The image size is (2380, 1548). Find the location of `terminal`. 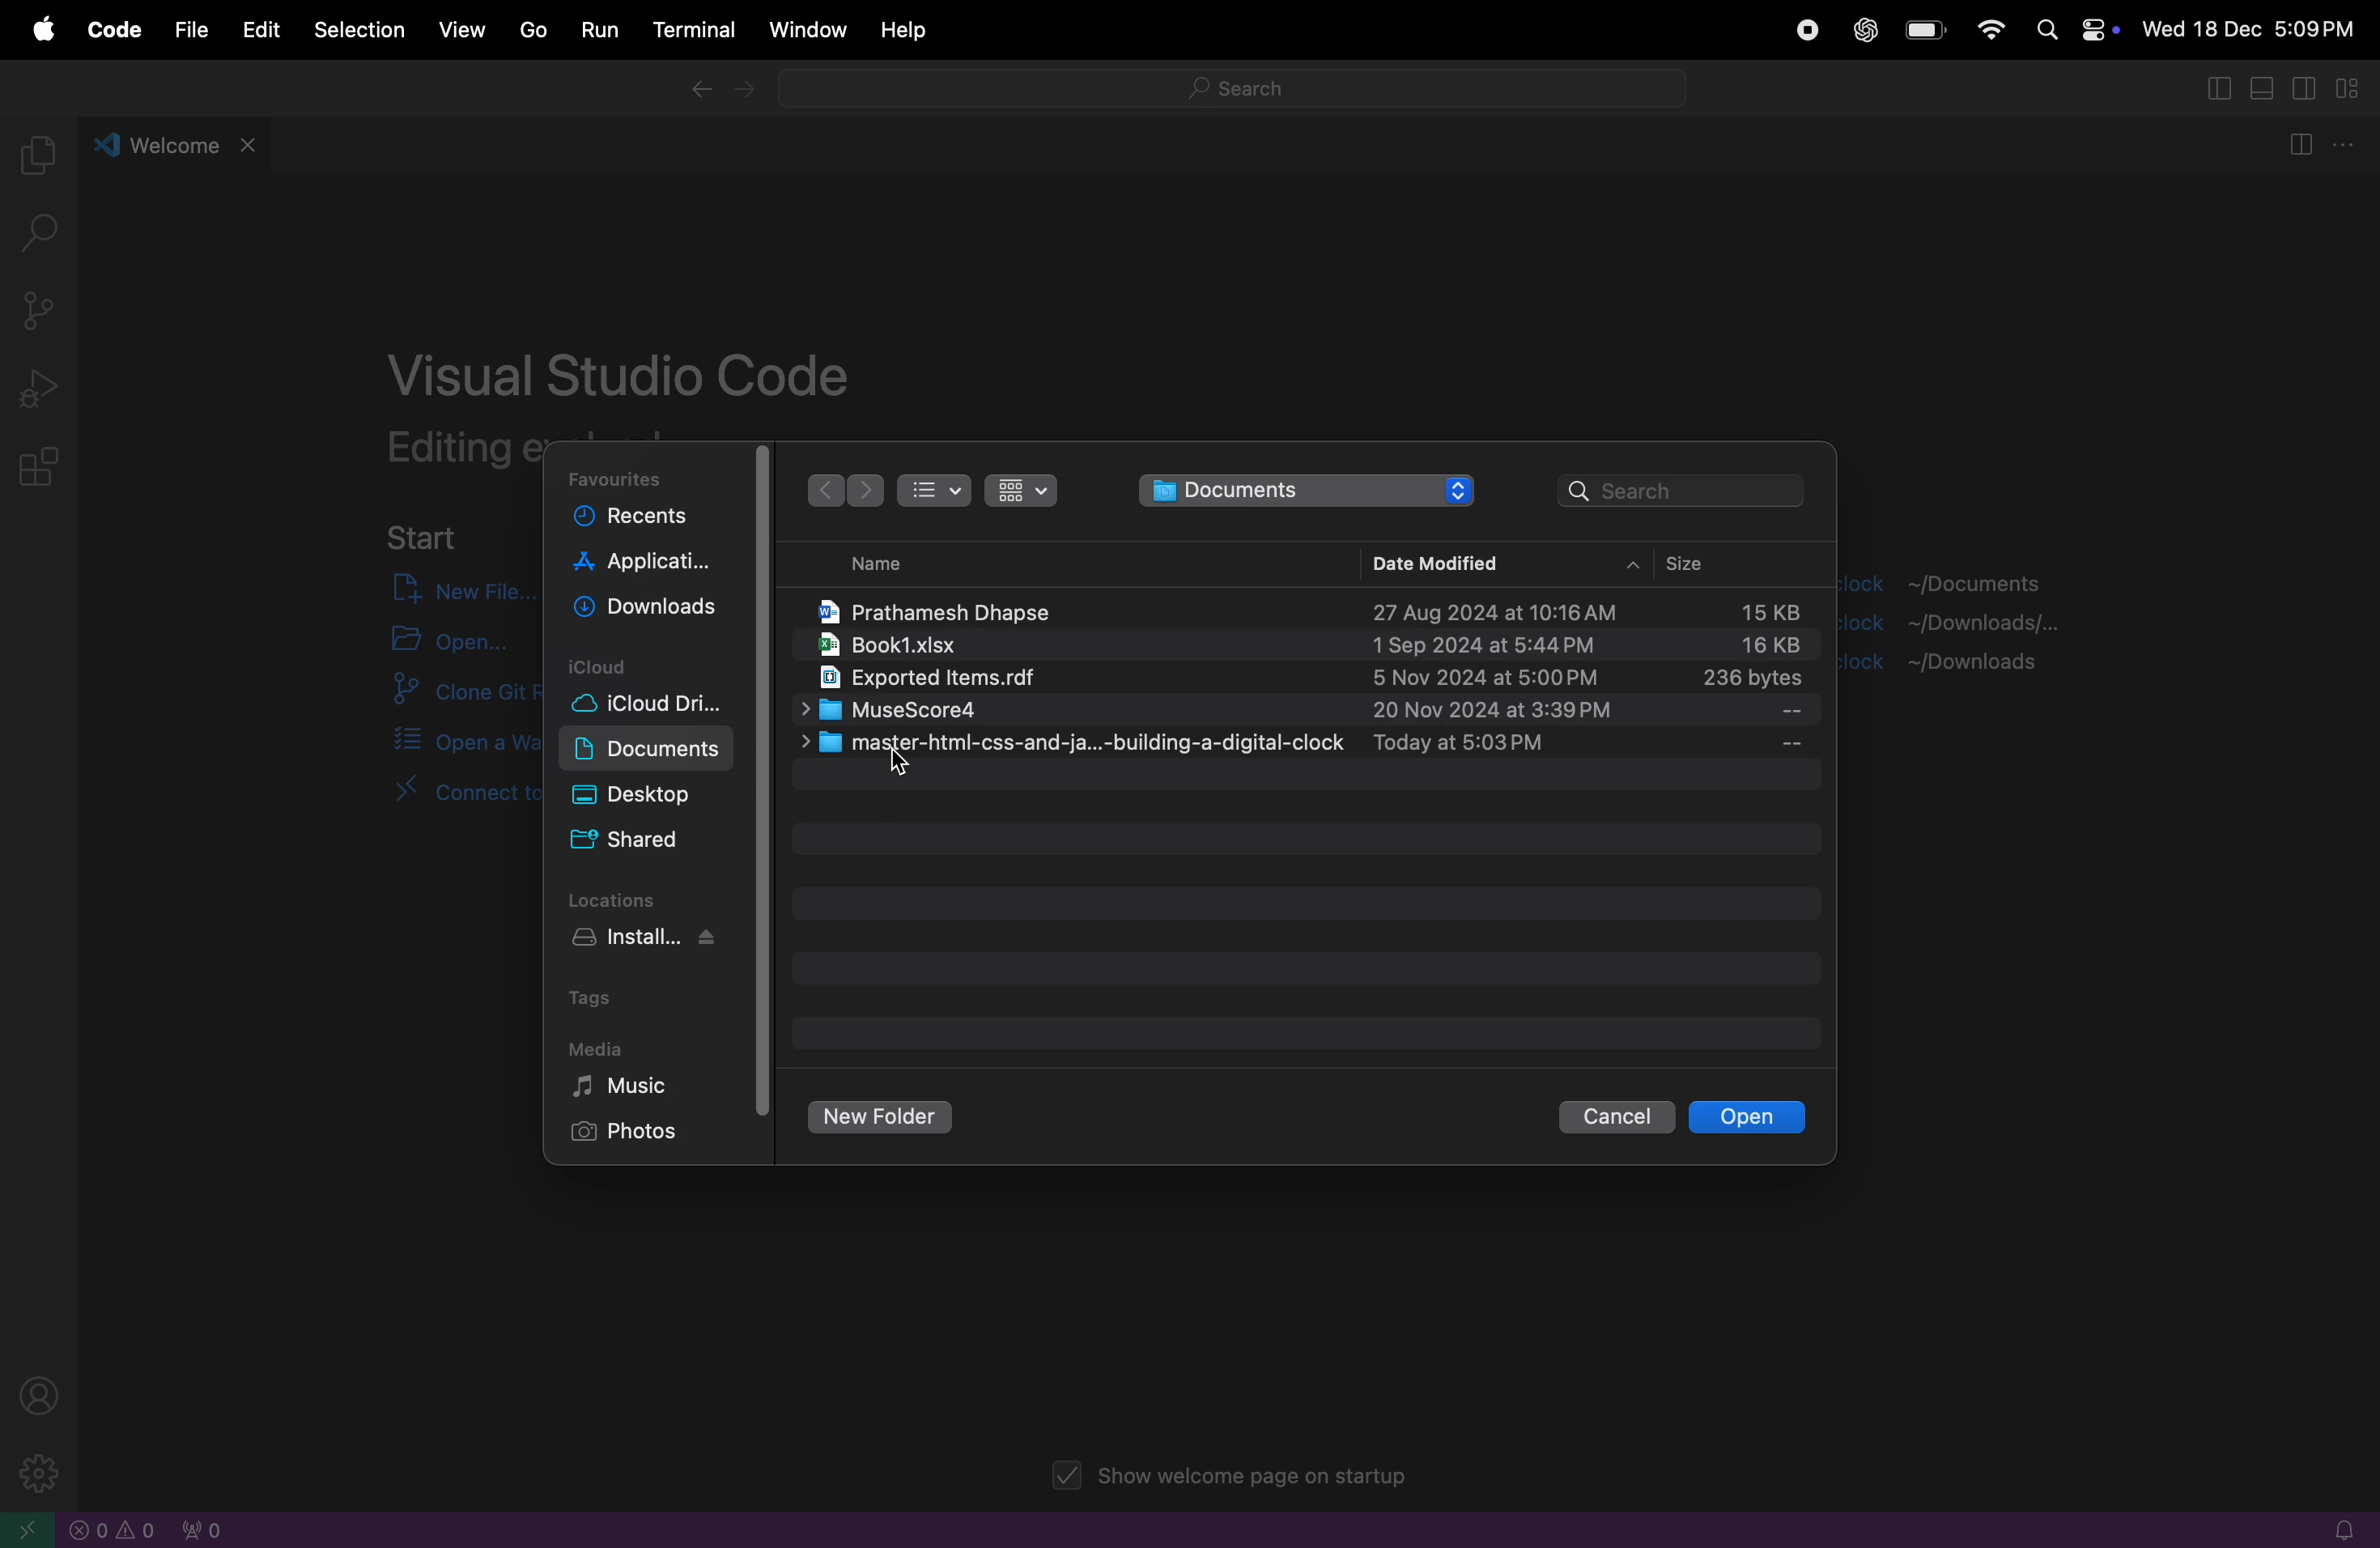

terminal is located at coordinates (691, 31).